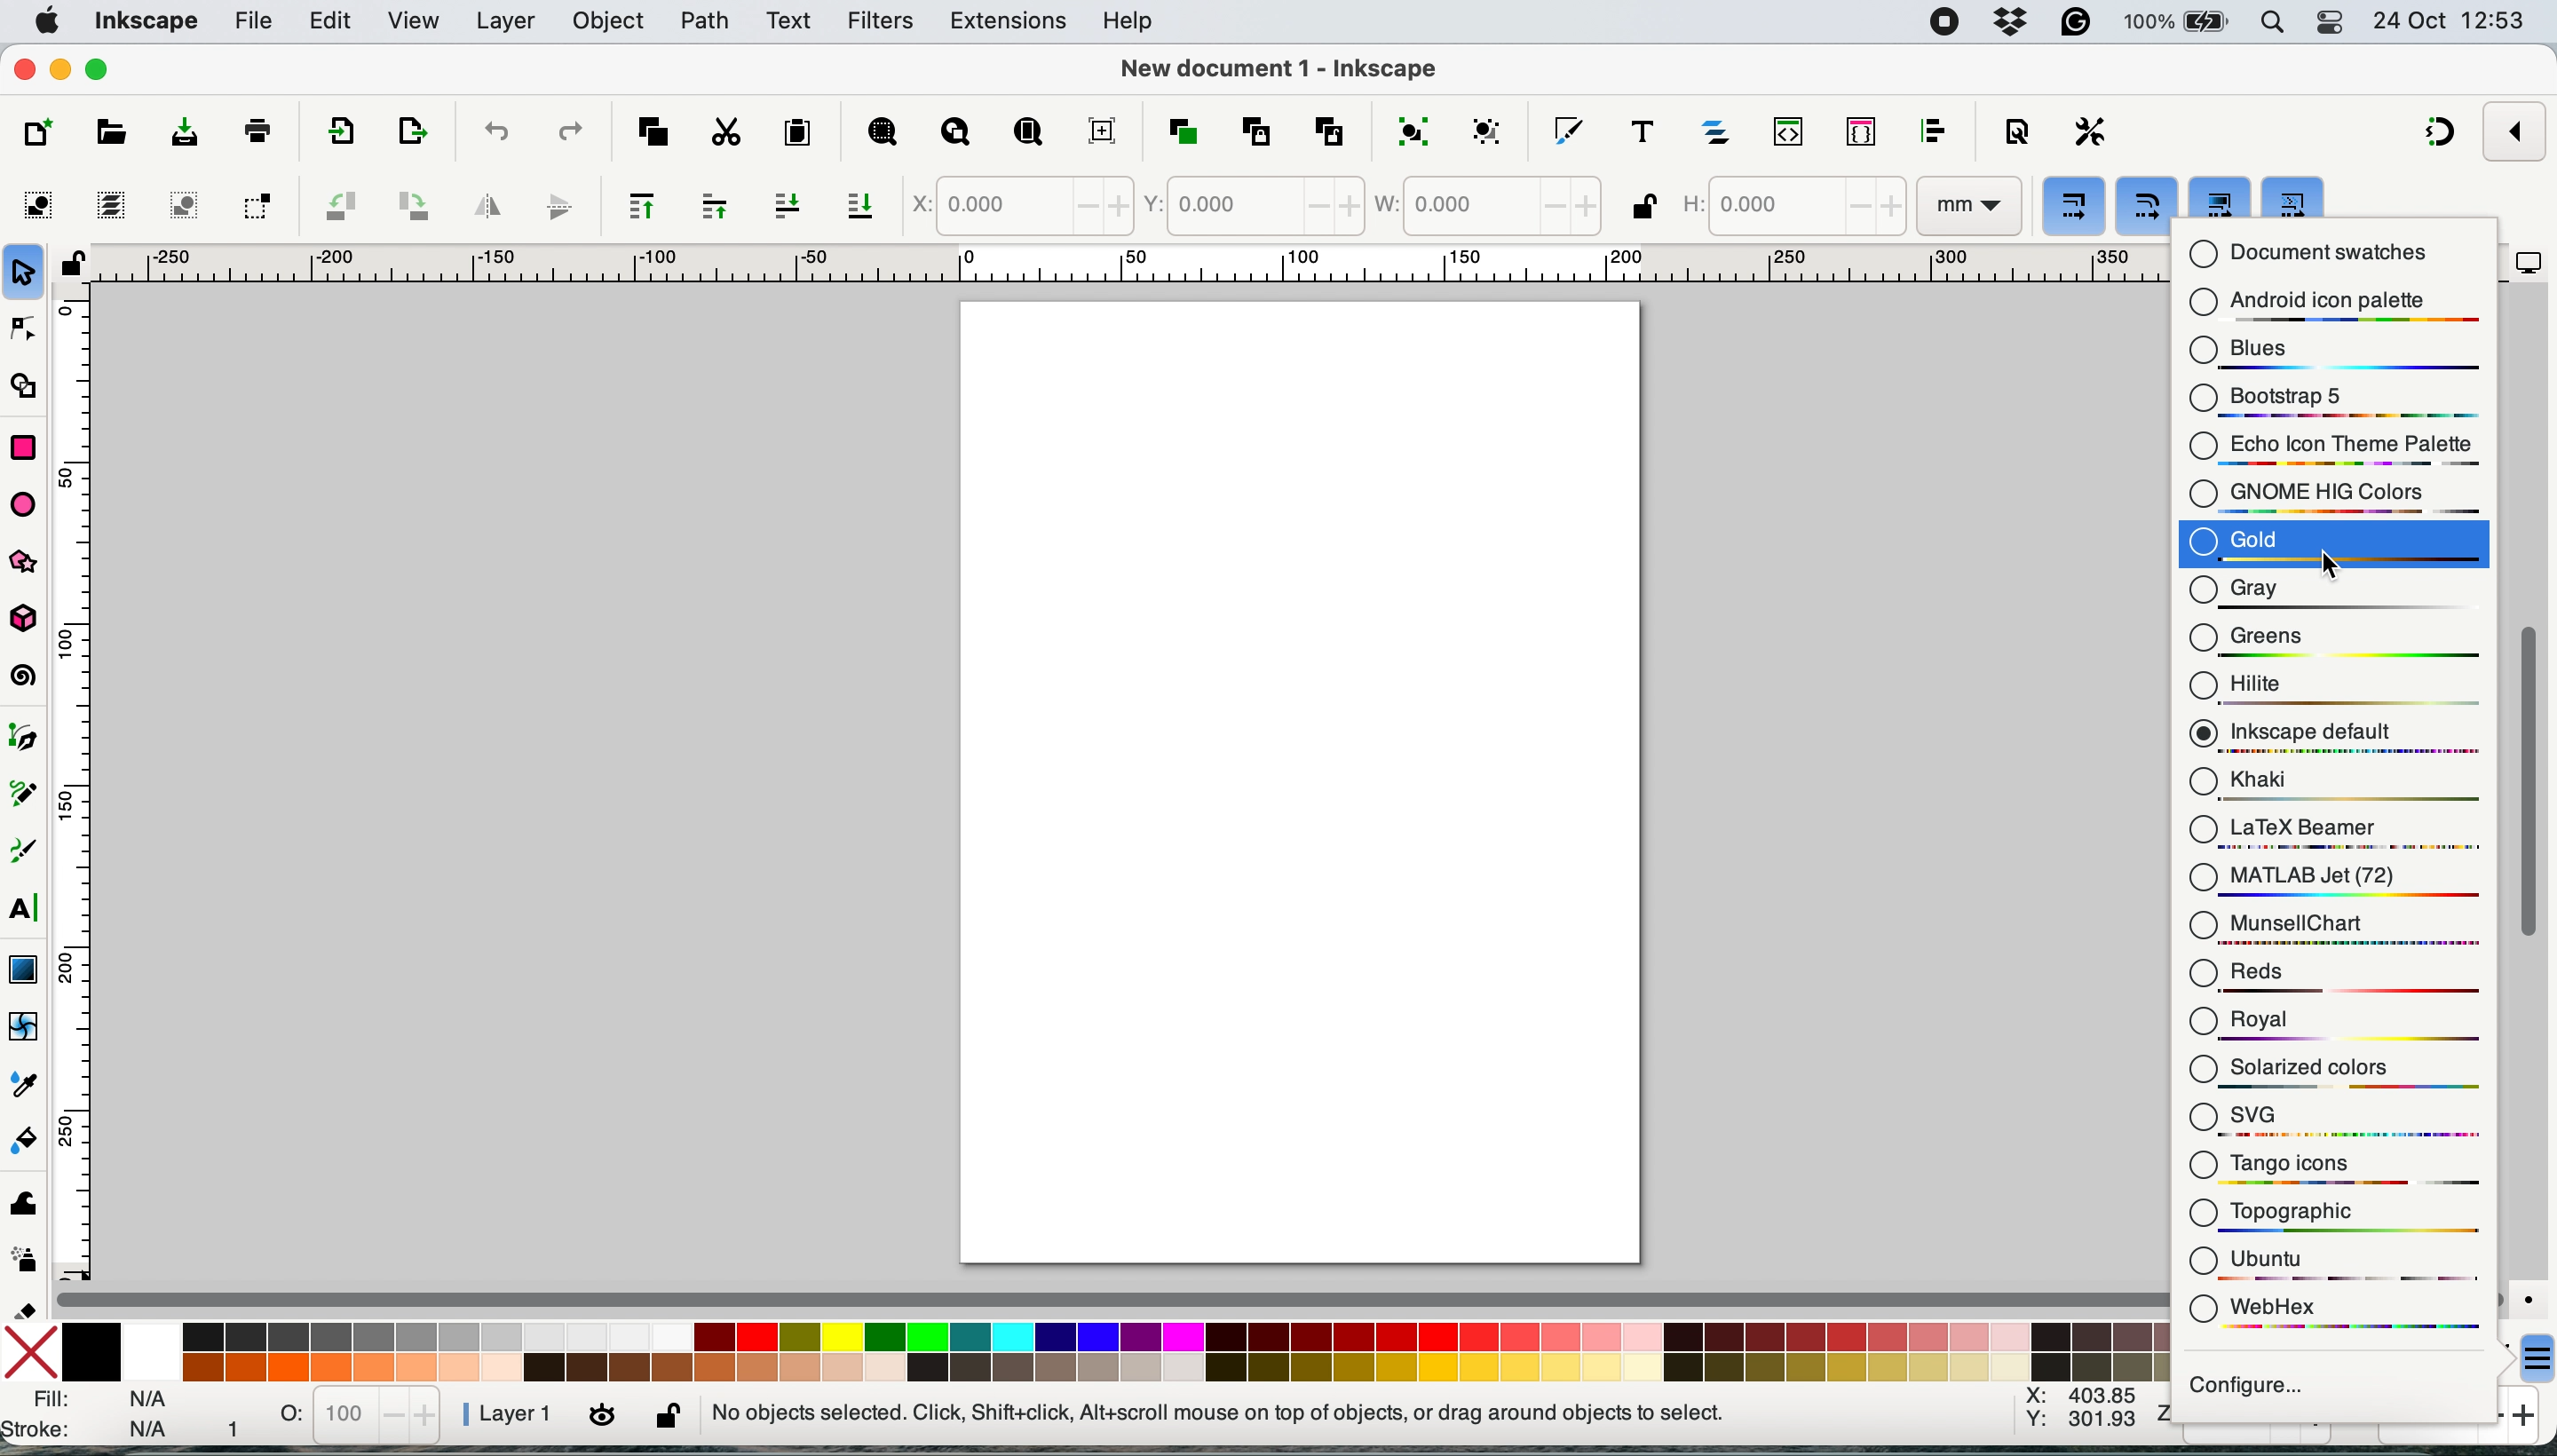 Image resolution: width=2557 pixels, height=1456 pixels. Describe the element at coordinates (2327, 976) in the screenshot. I see `reds` at that location.